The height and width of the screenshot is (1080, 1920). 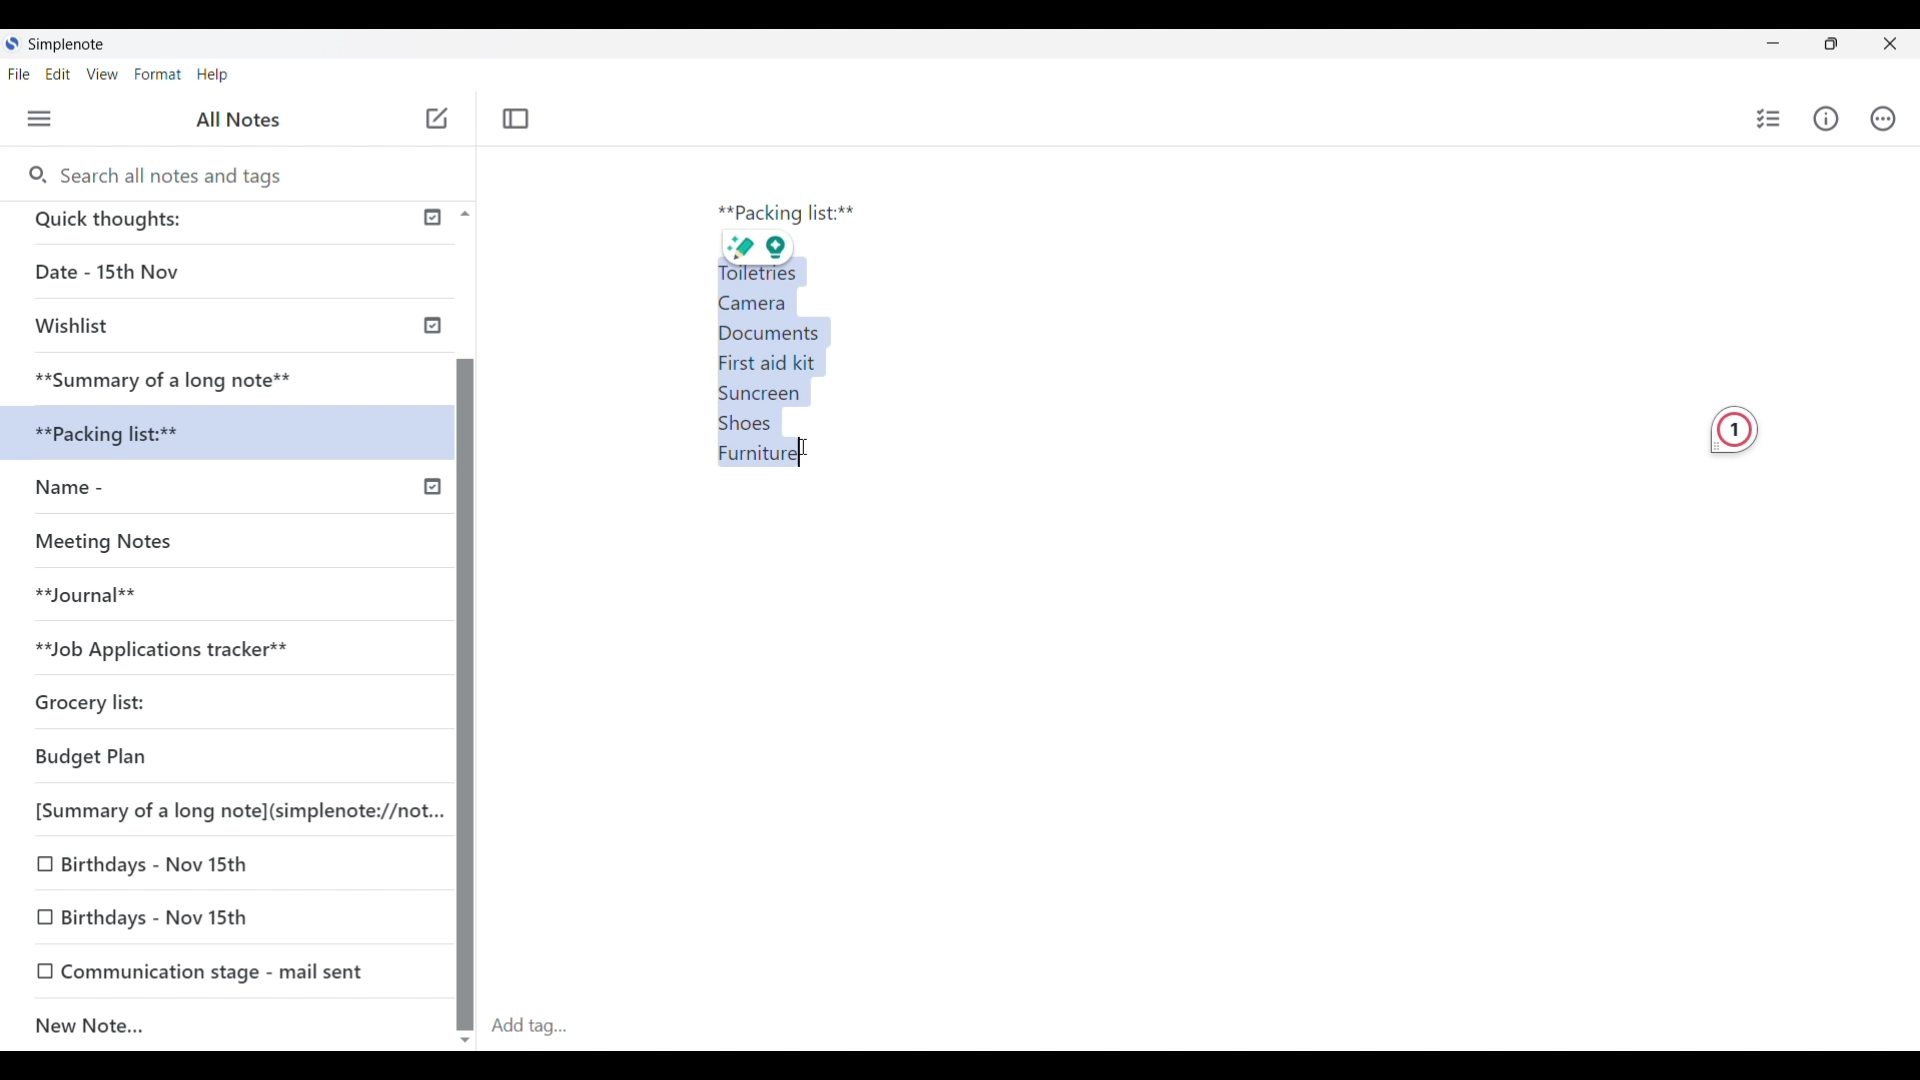 What do you see at coordinates (241, 118) in the screenshot?
I see `Title of left panel` at bounding box center [241, 118].